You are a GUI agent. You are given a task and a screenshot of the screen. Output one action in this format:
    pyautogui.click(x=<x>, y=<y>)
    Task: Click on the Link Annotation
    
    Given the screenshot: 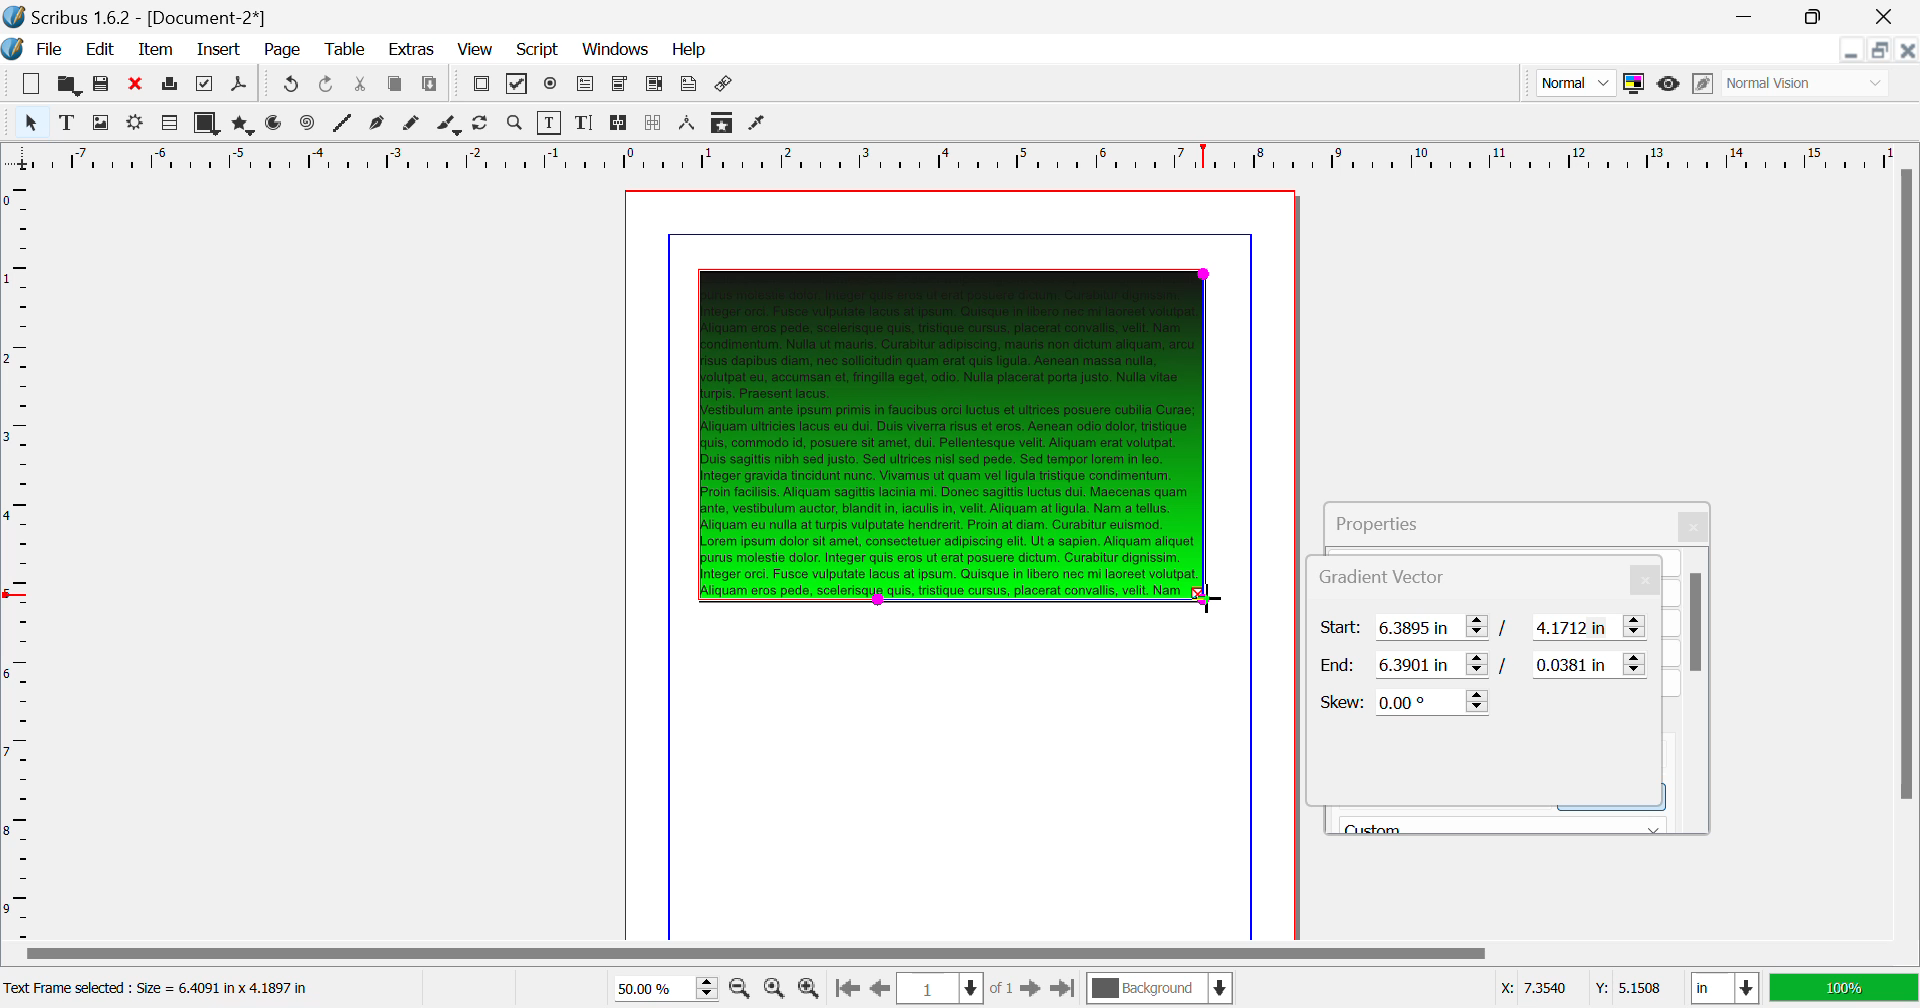 What is the action you would take?
    pyautogui.click(x=726, y=86)
    